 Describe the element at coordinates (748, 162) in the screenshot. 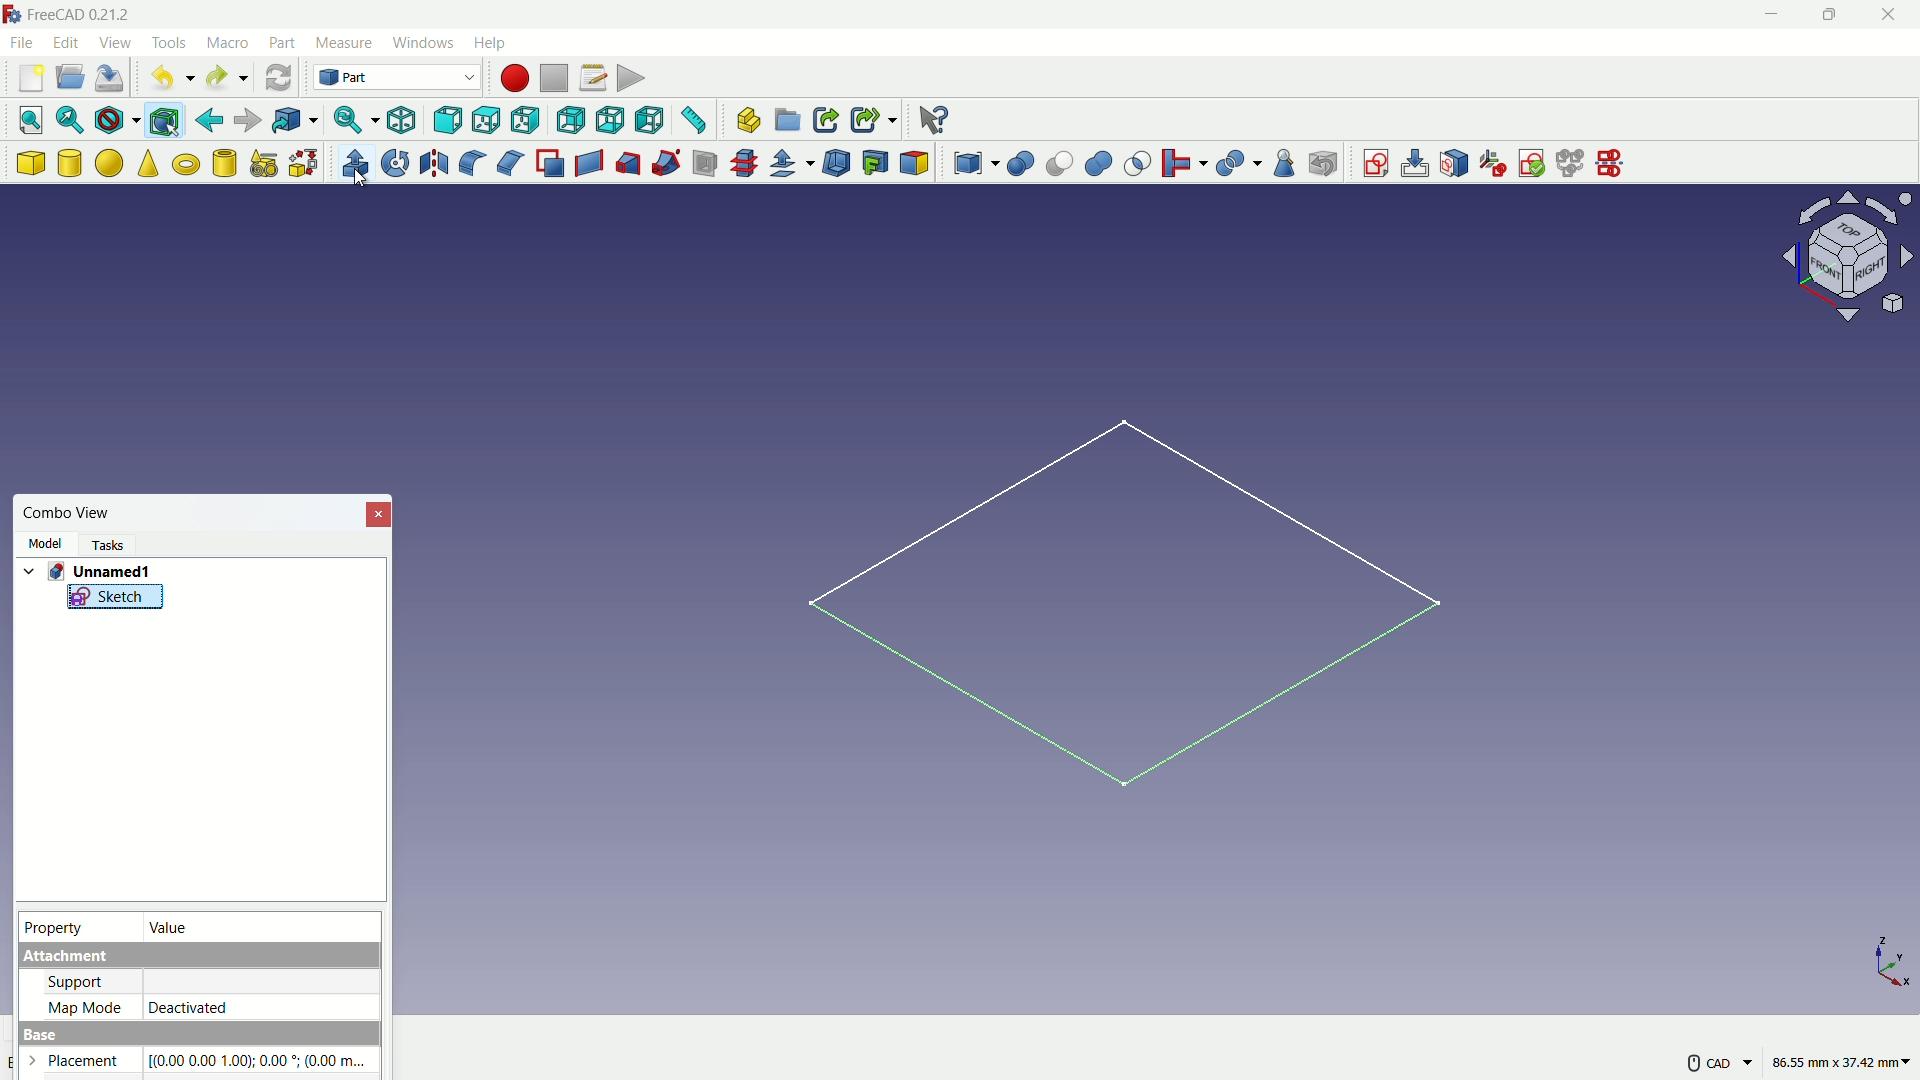

I see `cross section` at that location.